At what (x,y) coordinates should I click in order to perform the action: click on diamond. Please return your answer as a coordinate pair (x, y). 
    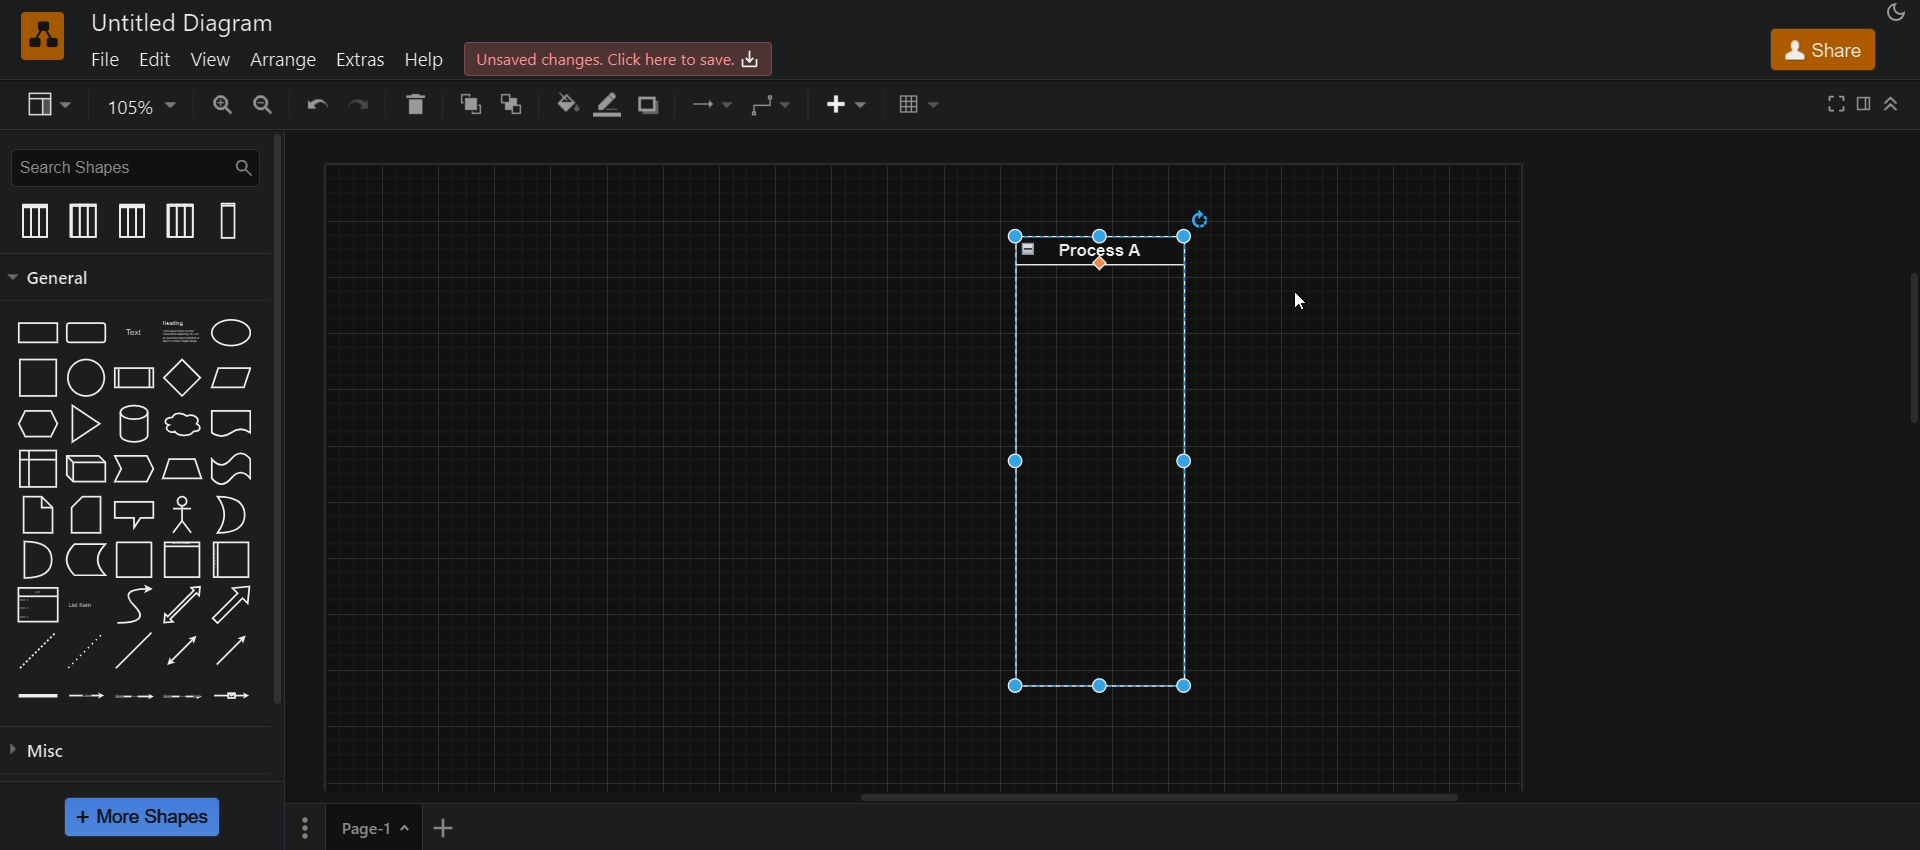
    Looking at the image, I should click on (182, 378).